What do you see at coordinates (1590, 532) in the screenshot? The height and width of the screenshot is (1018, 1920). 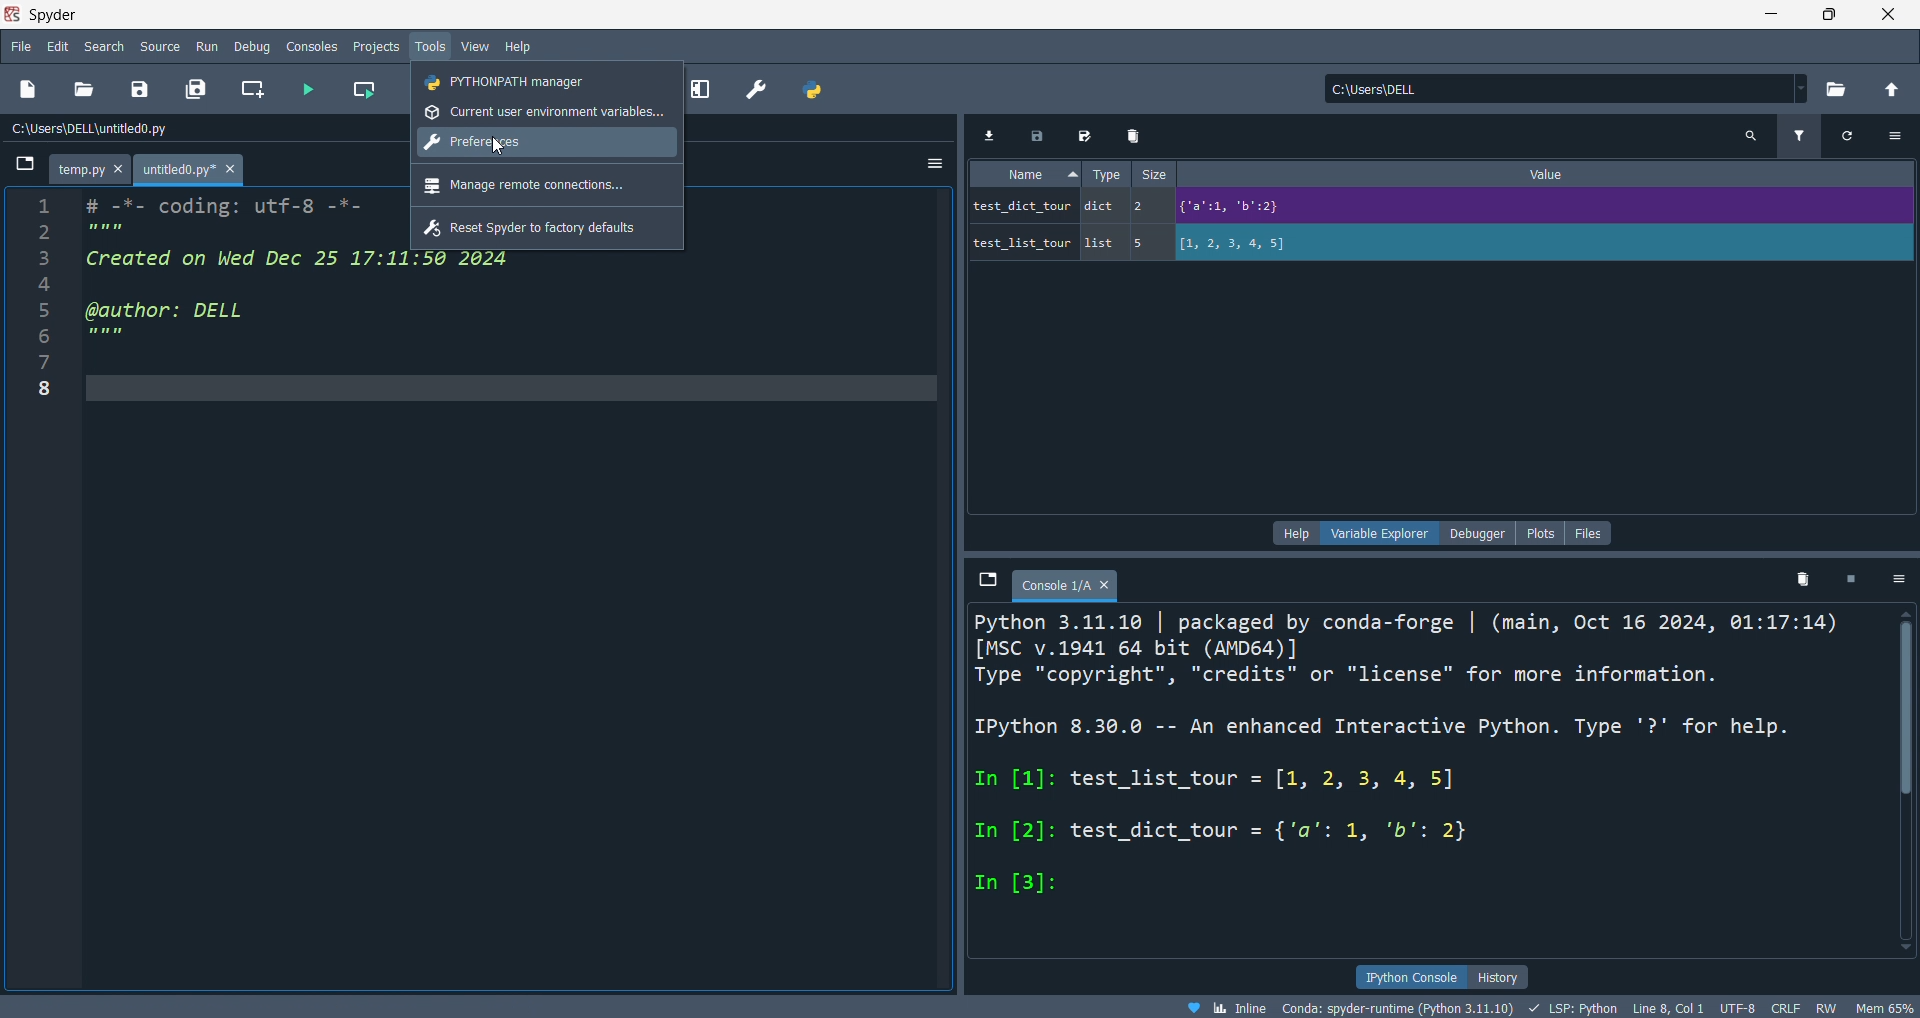 I see `files` at bounding box center [1590, 532].